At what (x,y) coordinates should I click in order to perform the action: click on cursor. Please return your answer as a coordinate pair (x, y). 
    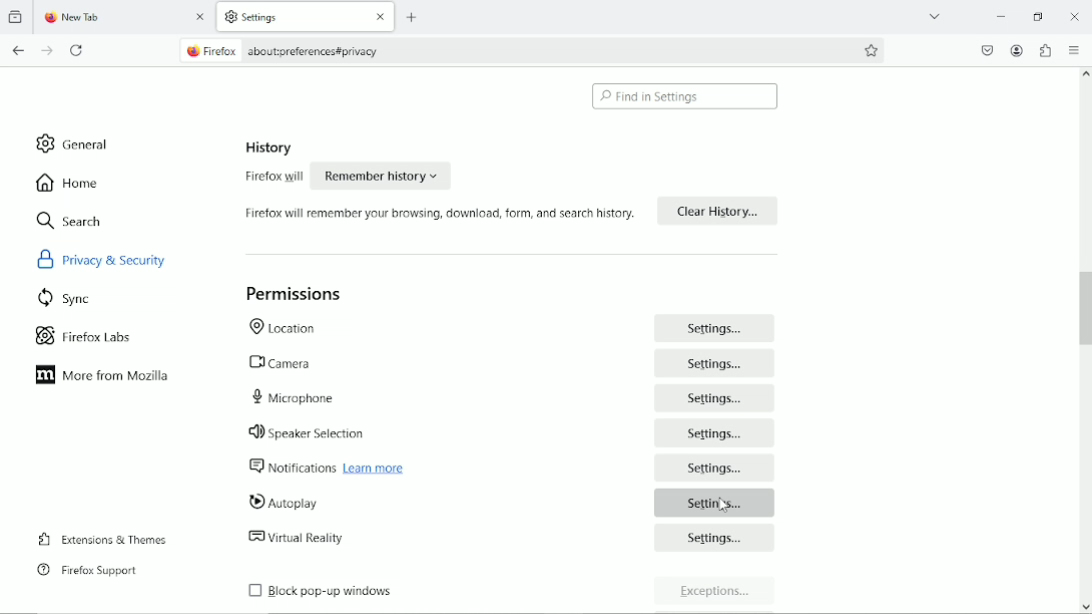
    Looking at the image, I should click on (728, 505).